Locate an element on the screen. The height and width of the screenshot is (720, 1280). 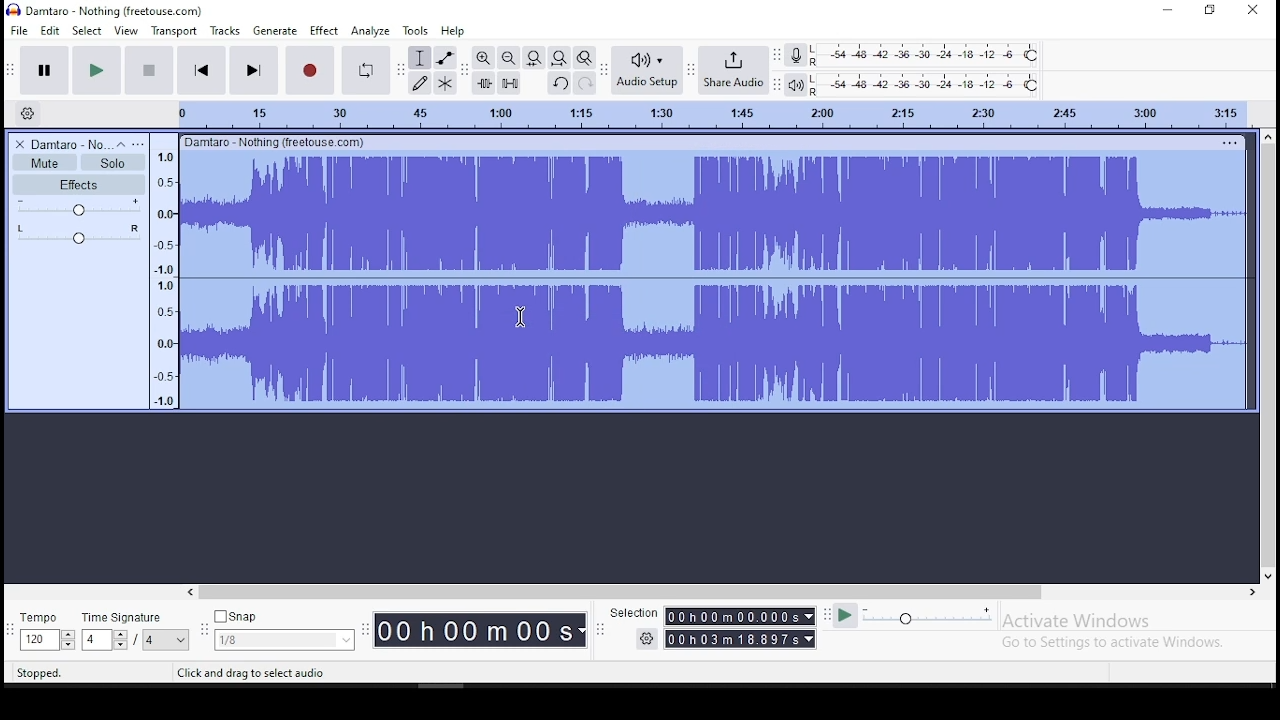
selection is located at coordinates (633, 613).